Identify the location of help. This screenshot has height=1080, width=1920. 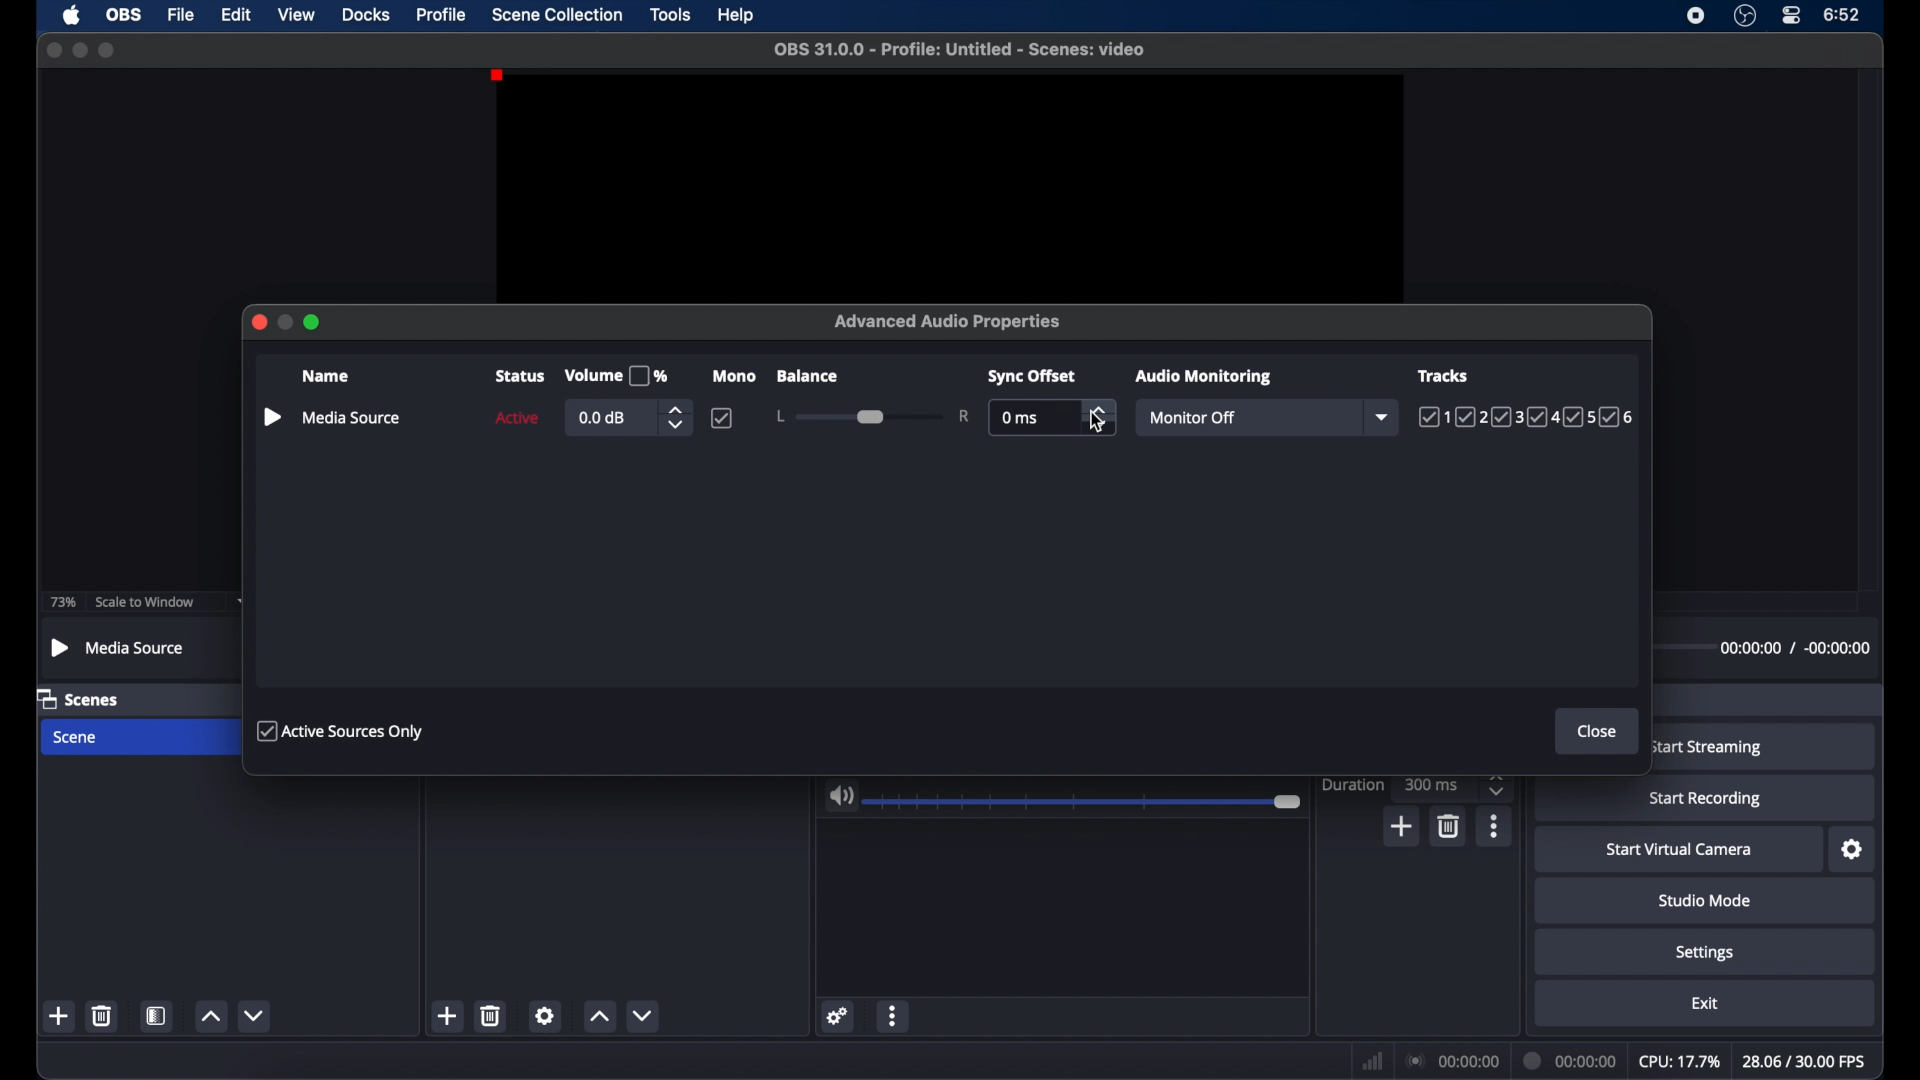
(737, 15).